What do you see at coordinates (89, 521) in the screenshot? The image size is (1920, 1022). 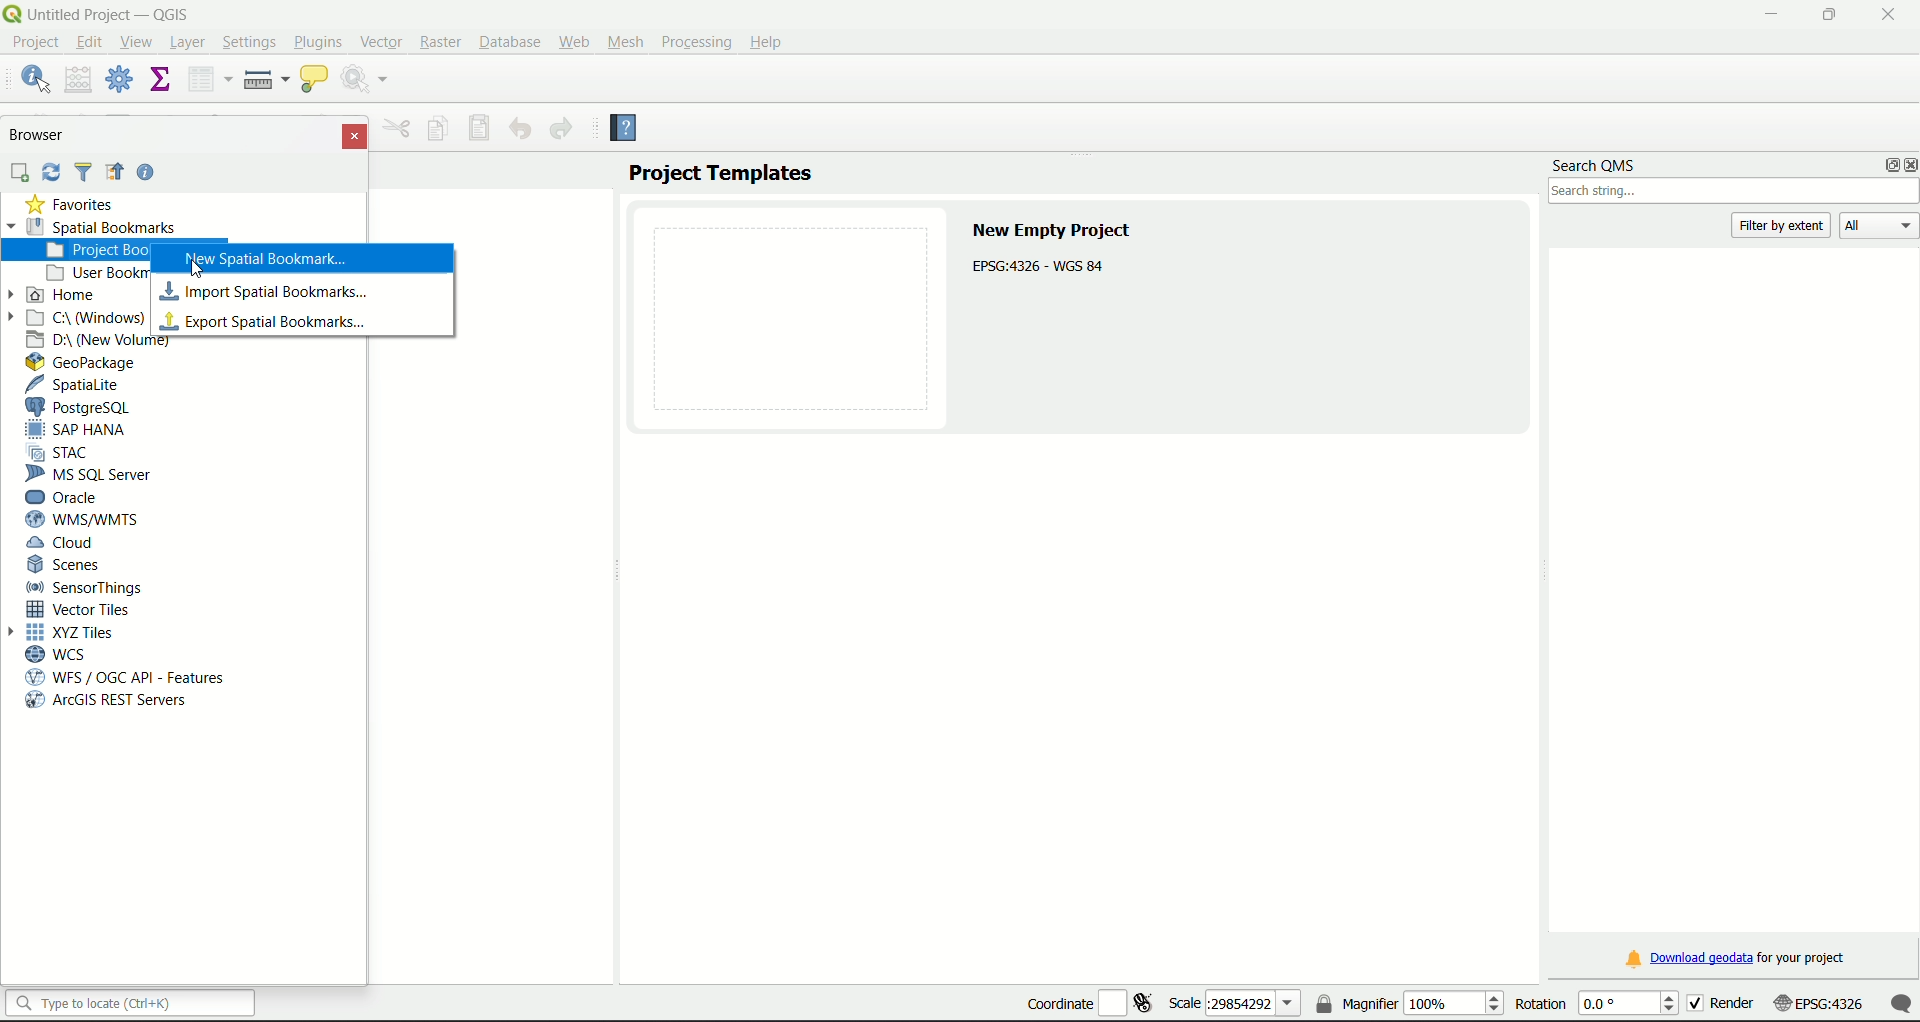 I see `WMS/WTMS` at bounding box center [89, 521].